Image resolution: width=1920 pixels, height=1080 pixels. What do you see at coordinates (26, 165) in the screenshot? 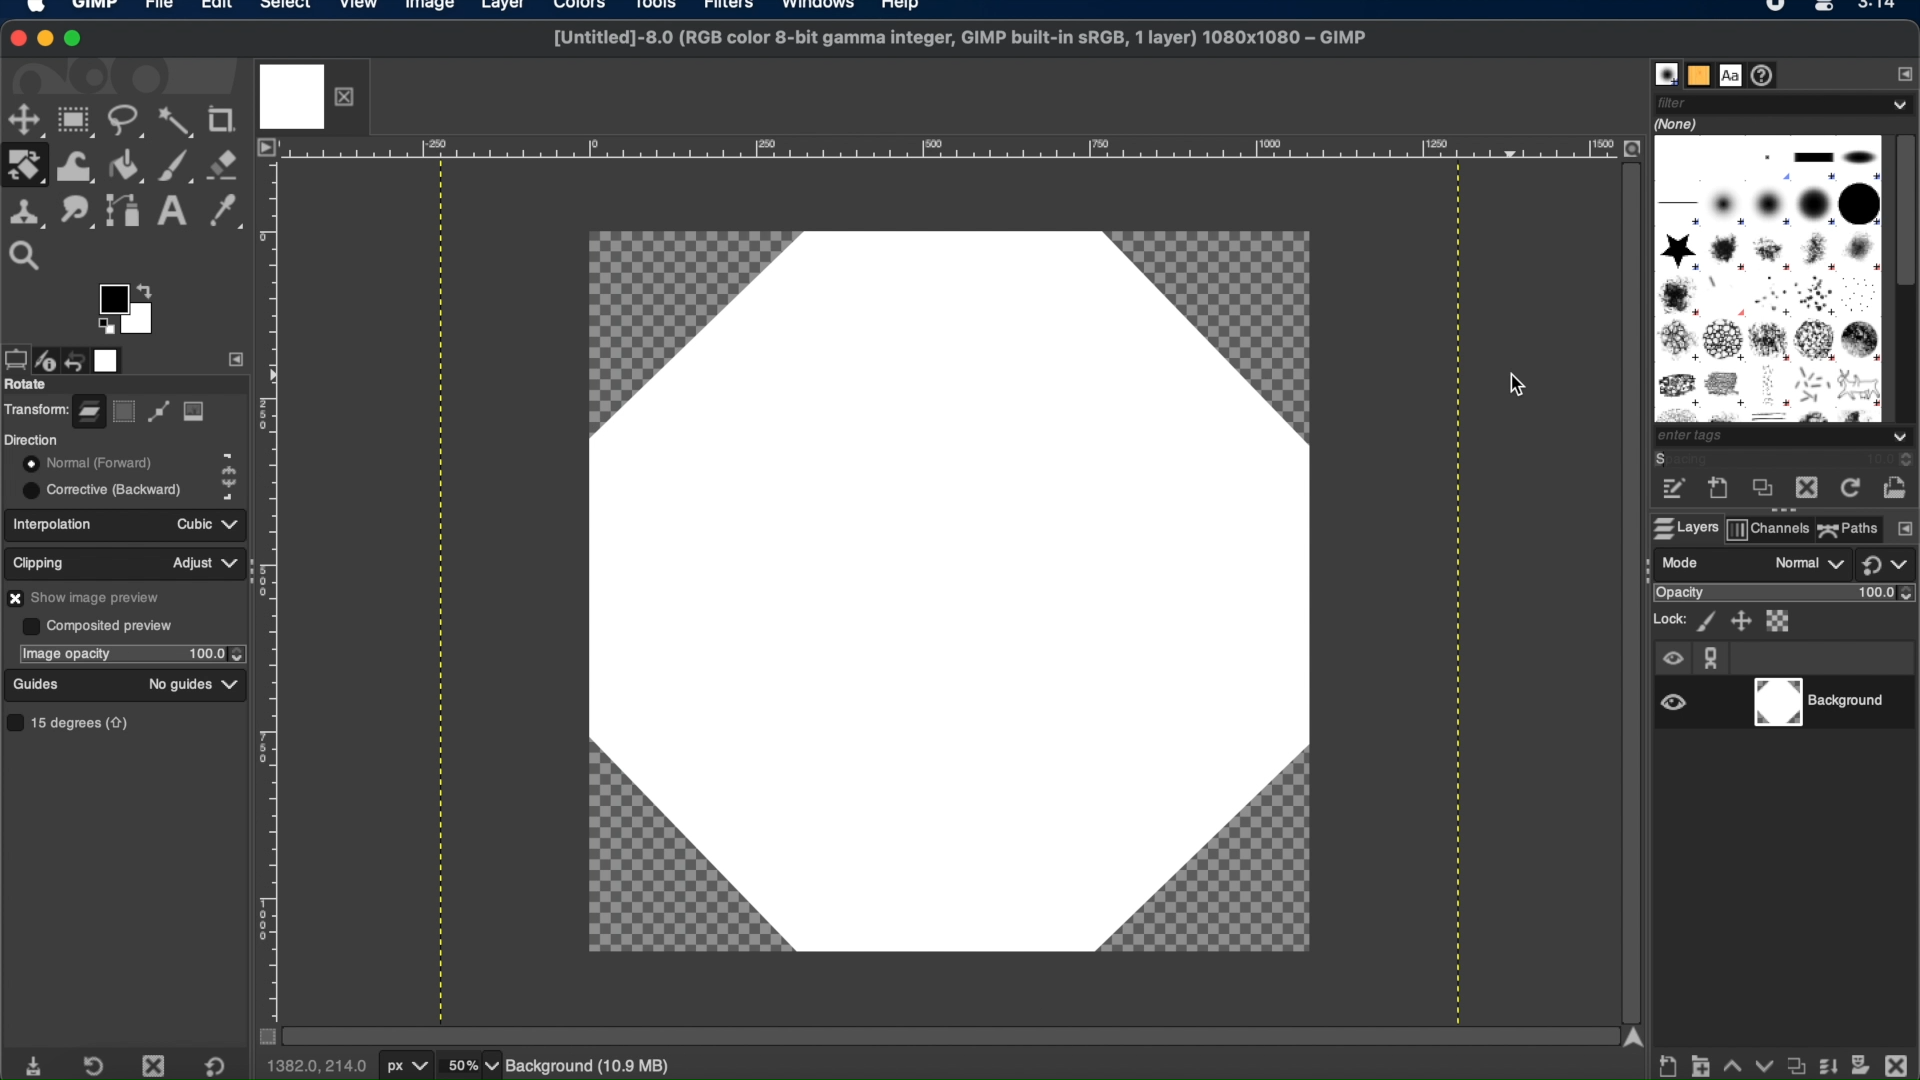
I see `rotate tool` at bounding box center [26, 165].